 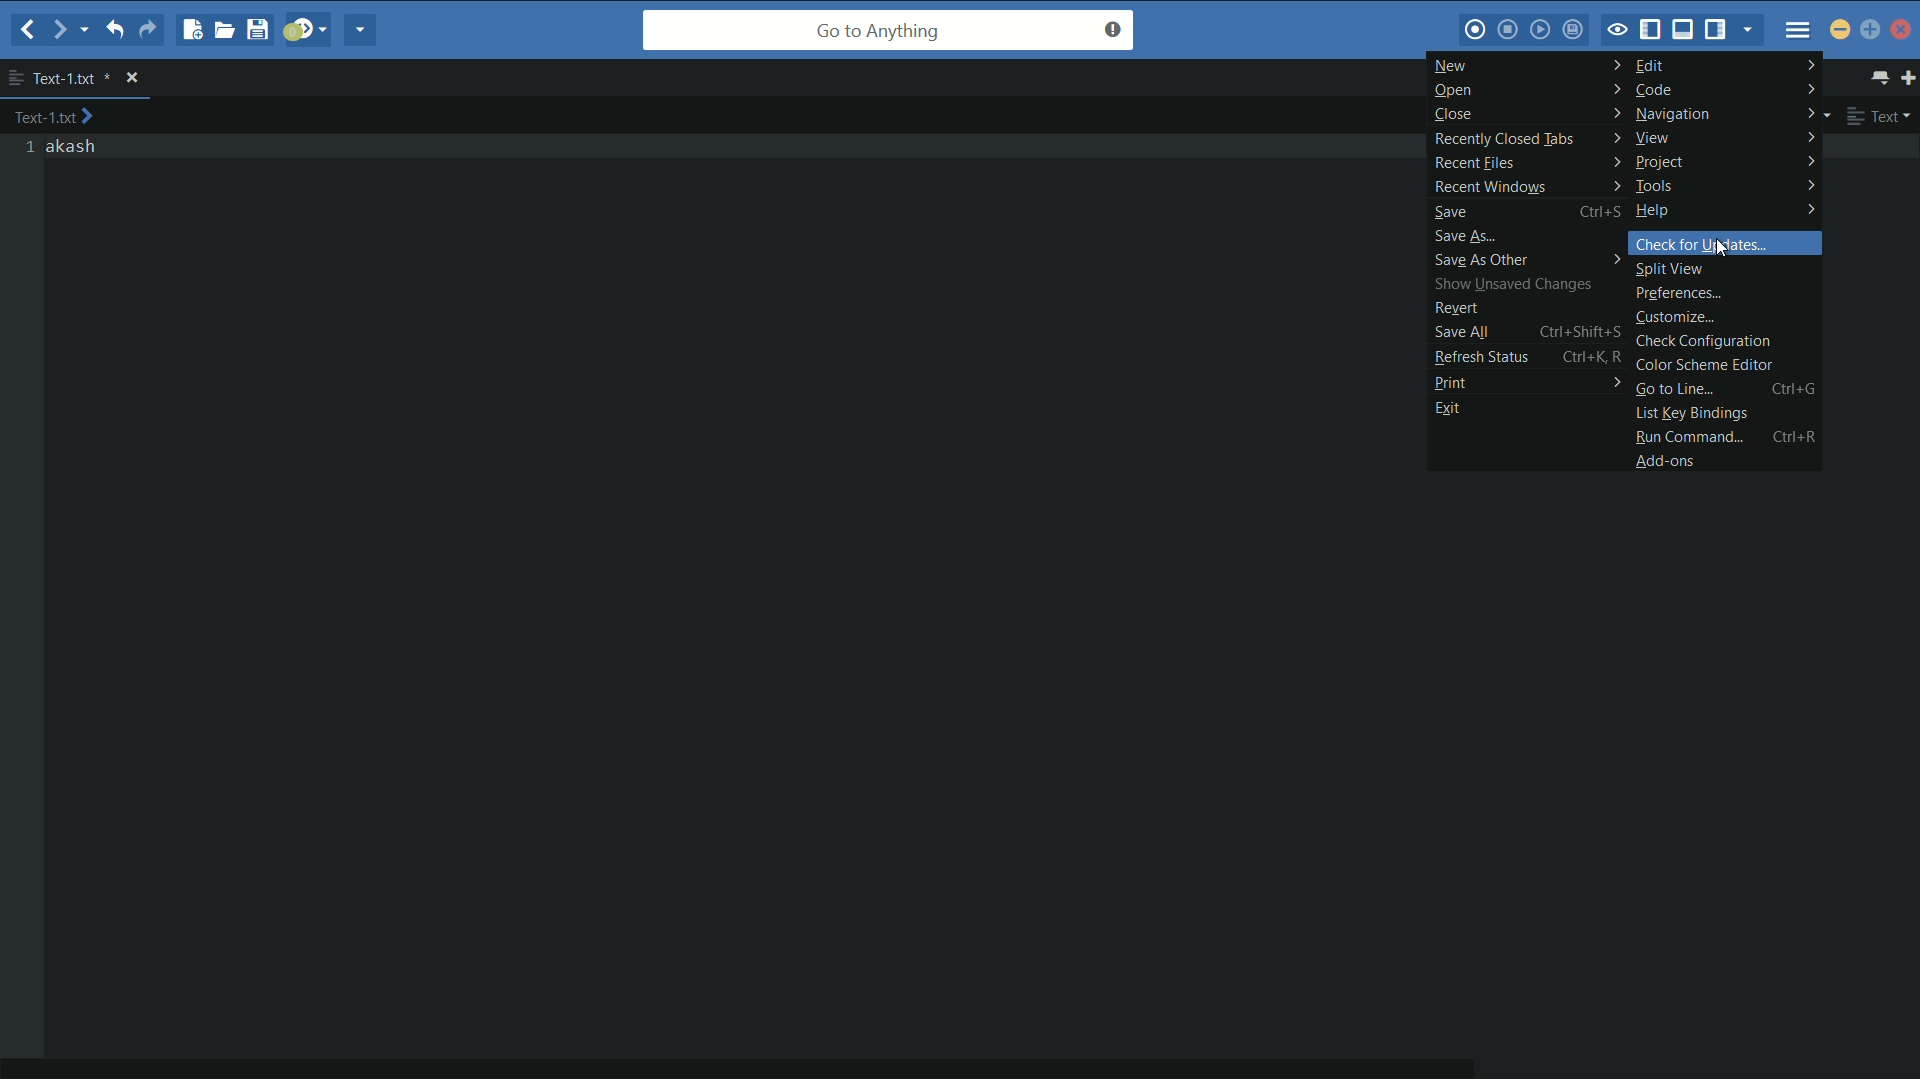 What do you see at coordinates (225, 30) in the screenshot?
I see `open file` at bounding box center [225, 30].